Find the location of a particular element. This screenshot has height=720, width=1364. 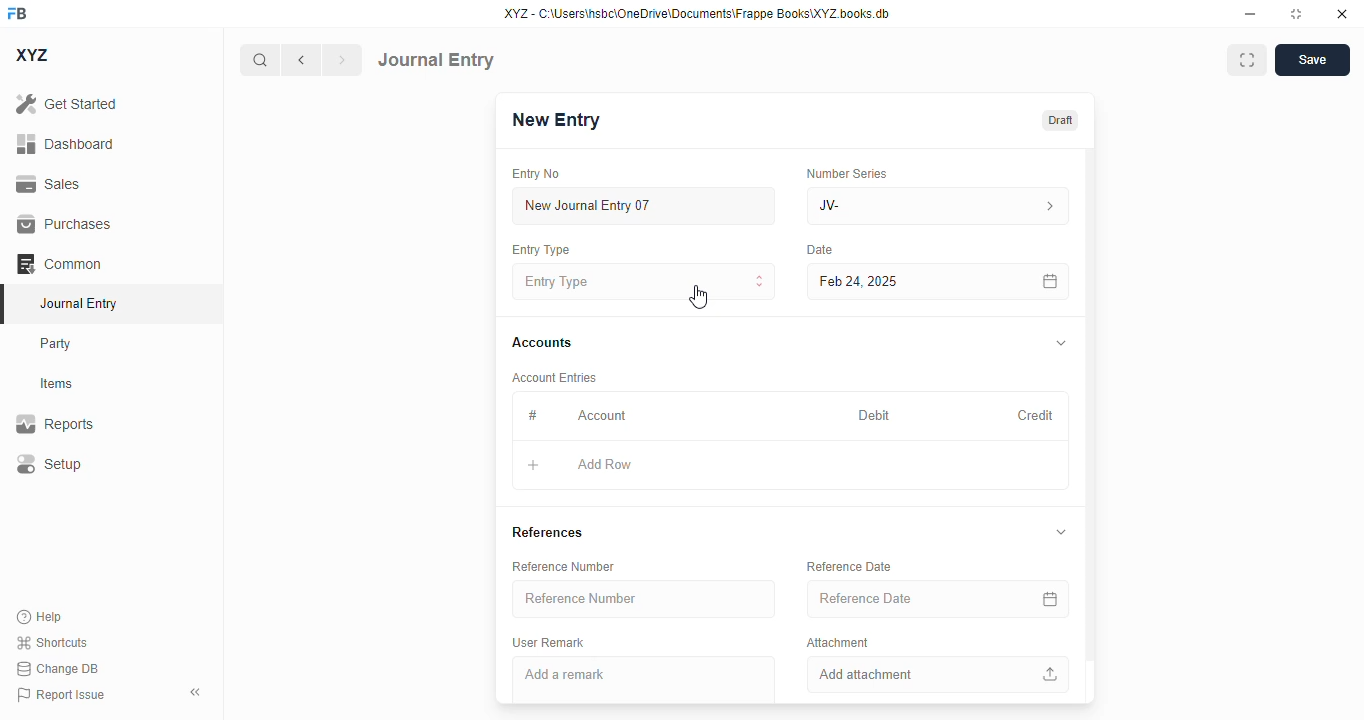

search is located at coordinates (259, 60).